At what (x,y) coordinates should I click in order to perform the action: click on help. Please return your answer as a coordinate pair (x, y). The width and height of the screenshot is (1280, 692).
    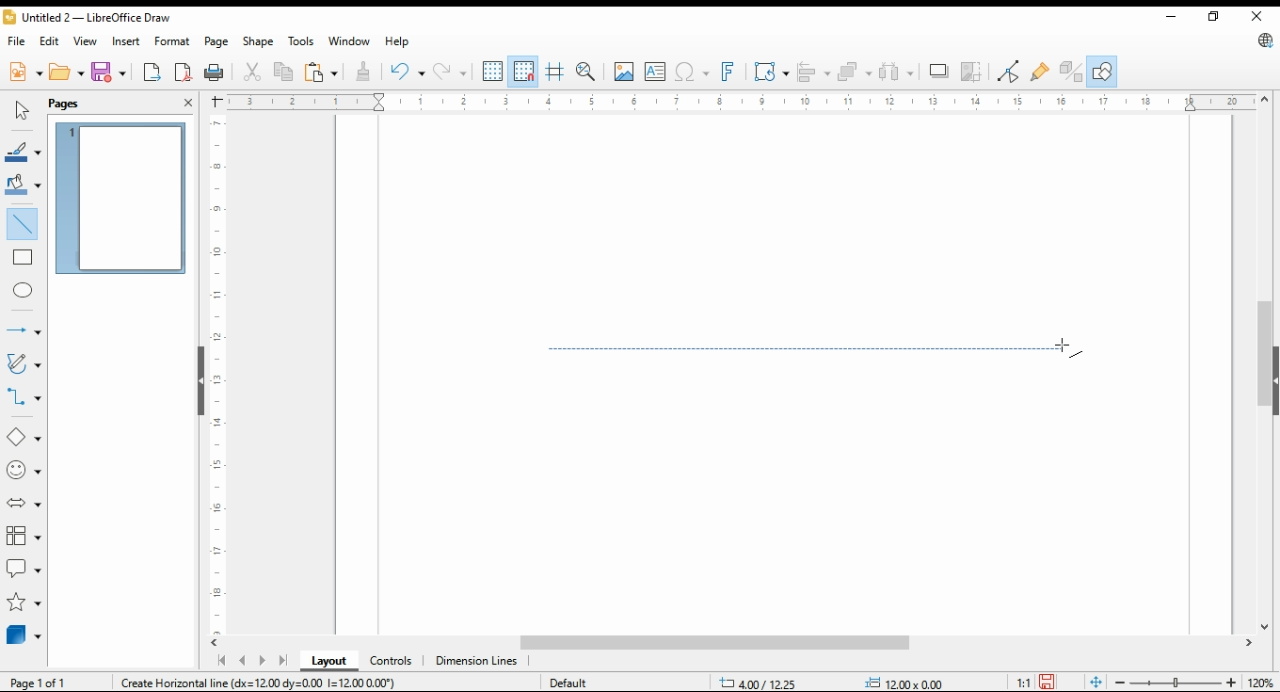
    Looking at the image, I should click on (397, 41).